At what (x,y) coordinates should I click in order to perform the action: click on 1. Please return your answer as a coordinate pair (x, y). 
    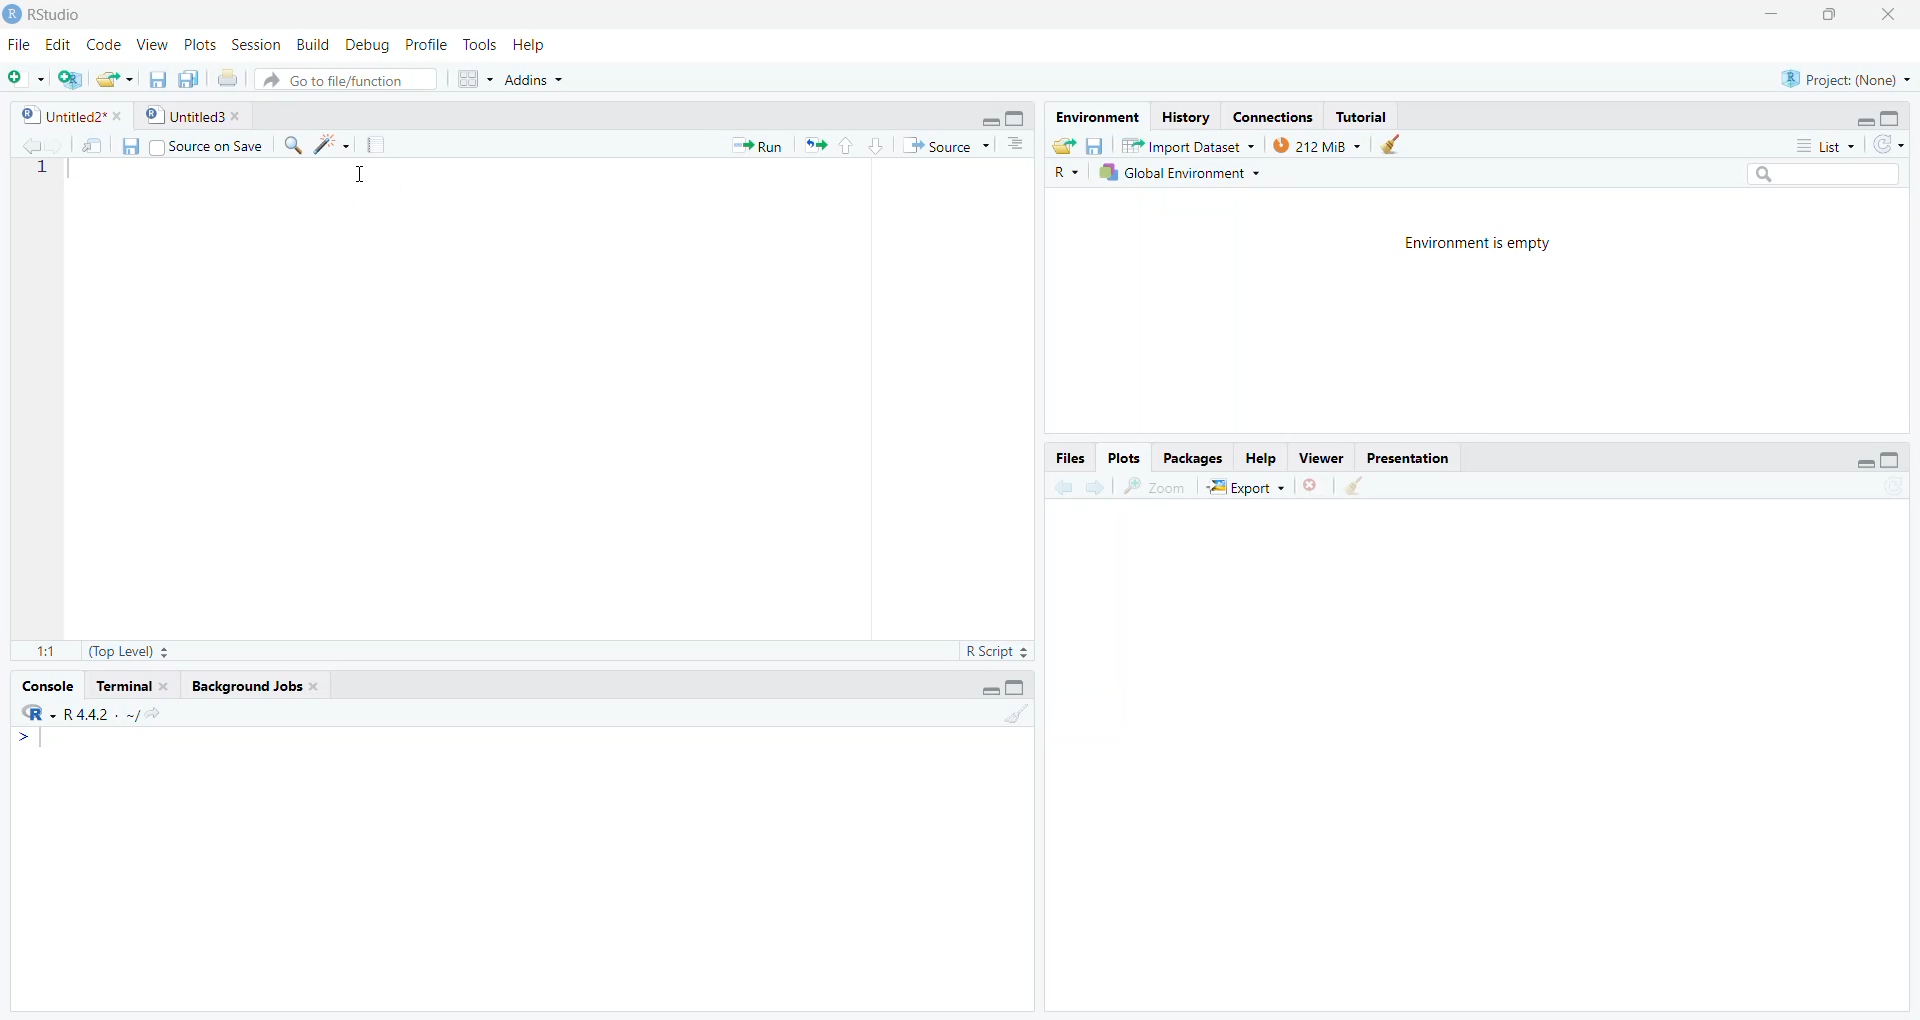
    Looking at the image, I should click on (47, 171).